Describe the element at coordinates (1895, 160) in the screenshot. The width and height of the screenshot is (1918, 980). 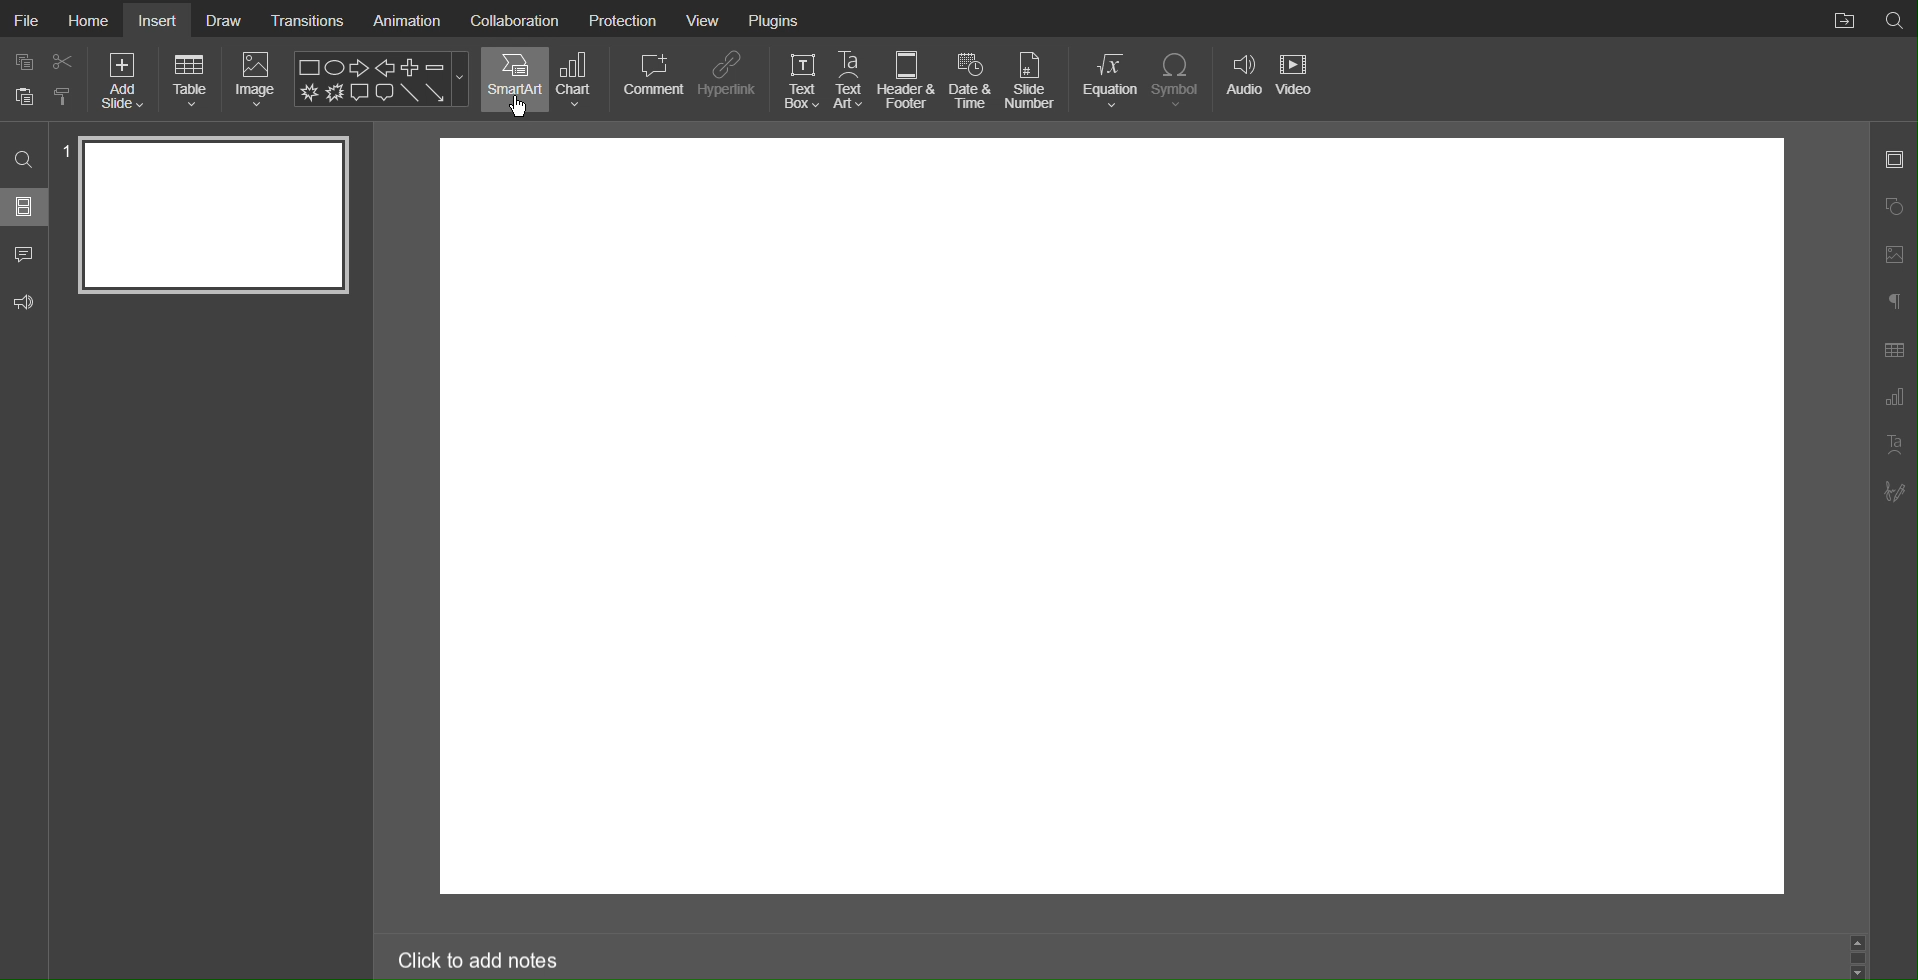
I see `Slide Settings` at that location.